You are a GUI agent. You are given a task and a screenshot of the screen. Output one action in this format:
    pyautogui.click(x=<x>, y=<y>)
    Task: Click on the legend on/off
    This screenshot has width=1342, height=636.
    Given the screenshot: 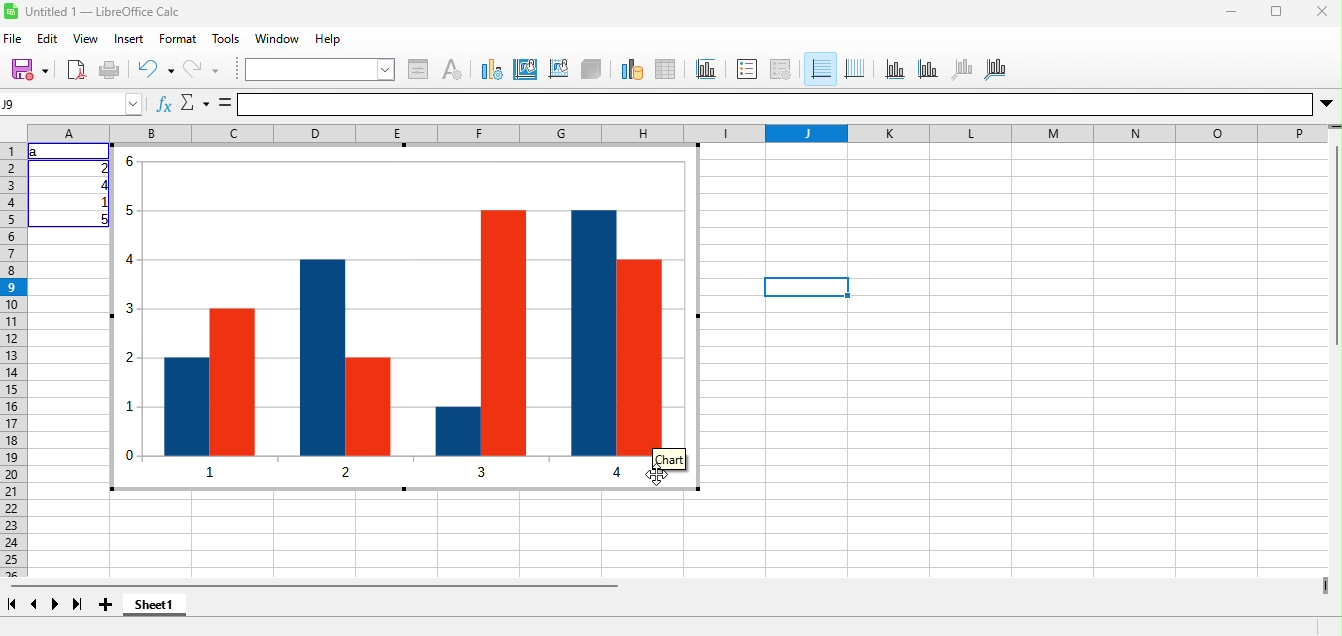 What is the action you would take?
    pyautogui.click(x=747, y=70)
    